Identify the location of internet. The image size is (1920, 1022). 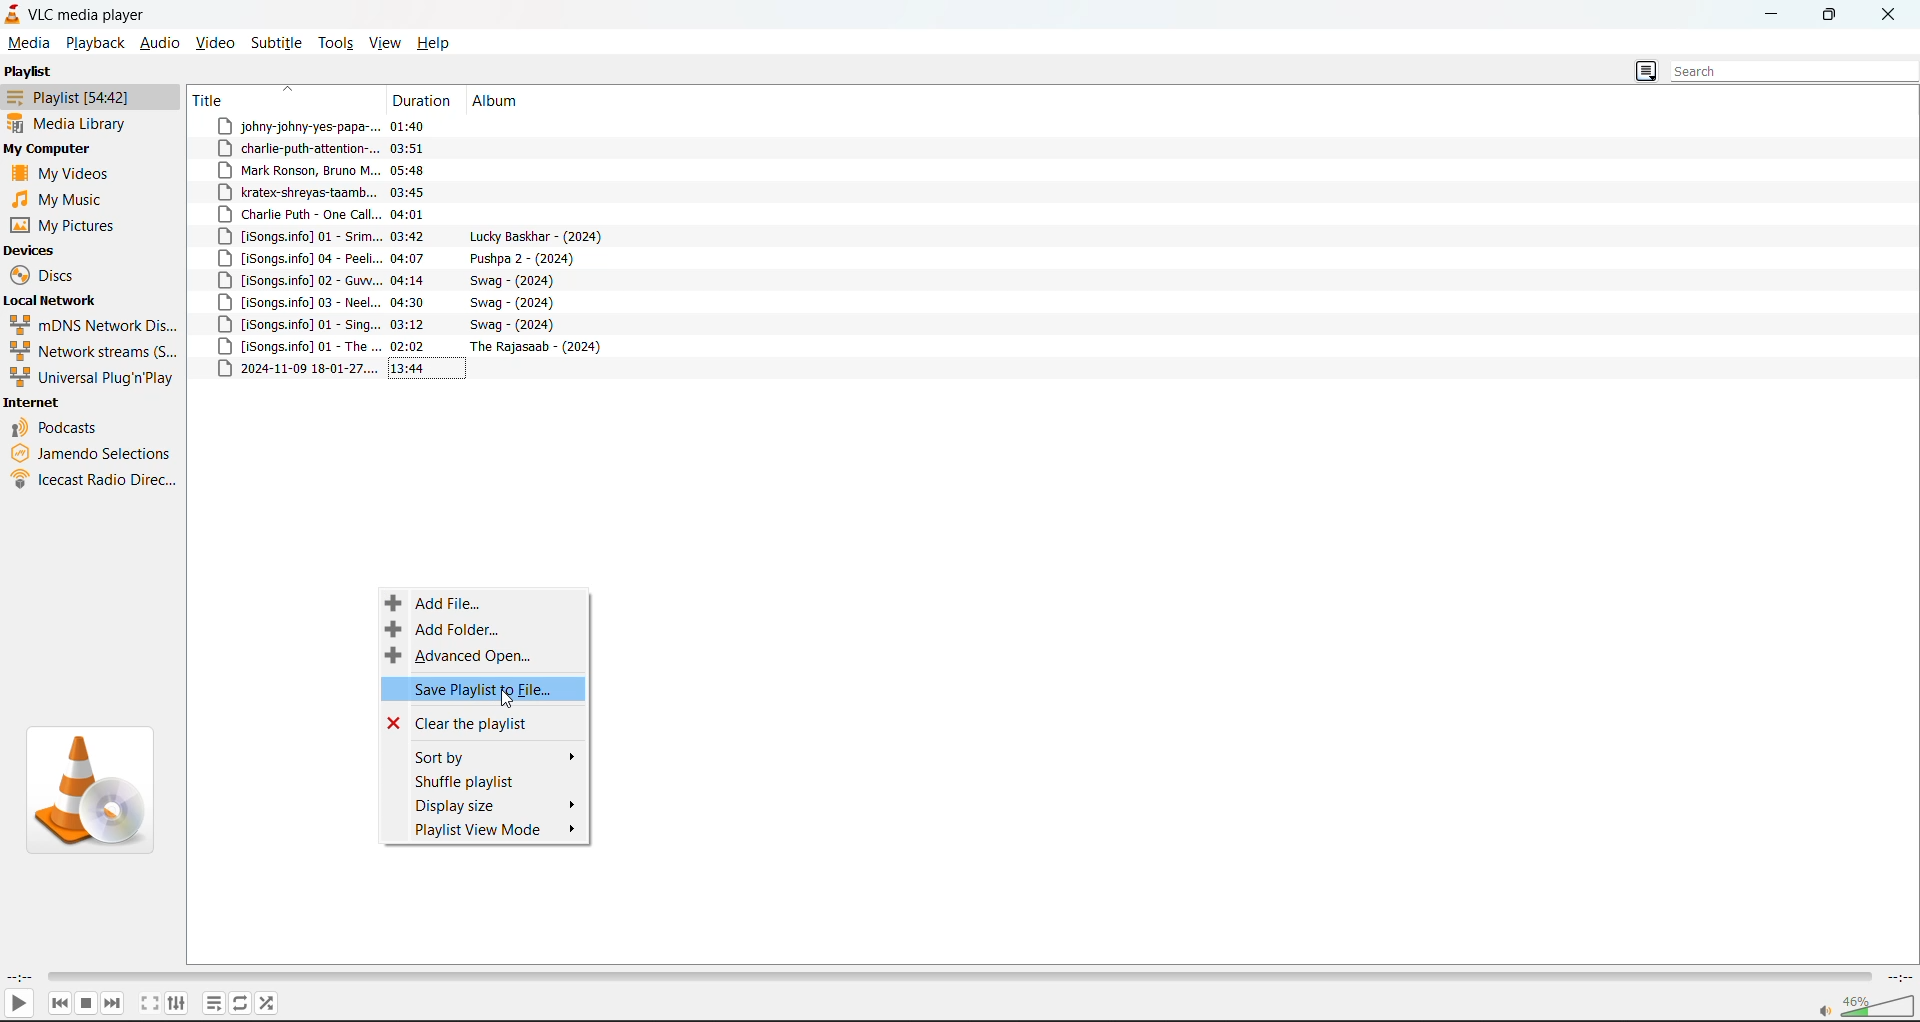
(35, 402).